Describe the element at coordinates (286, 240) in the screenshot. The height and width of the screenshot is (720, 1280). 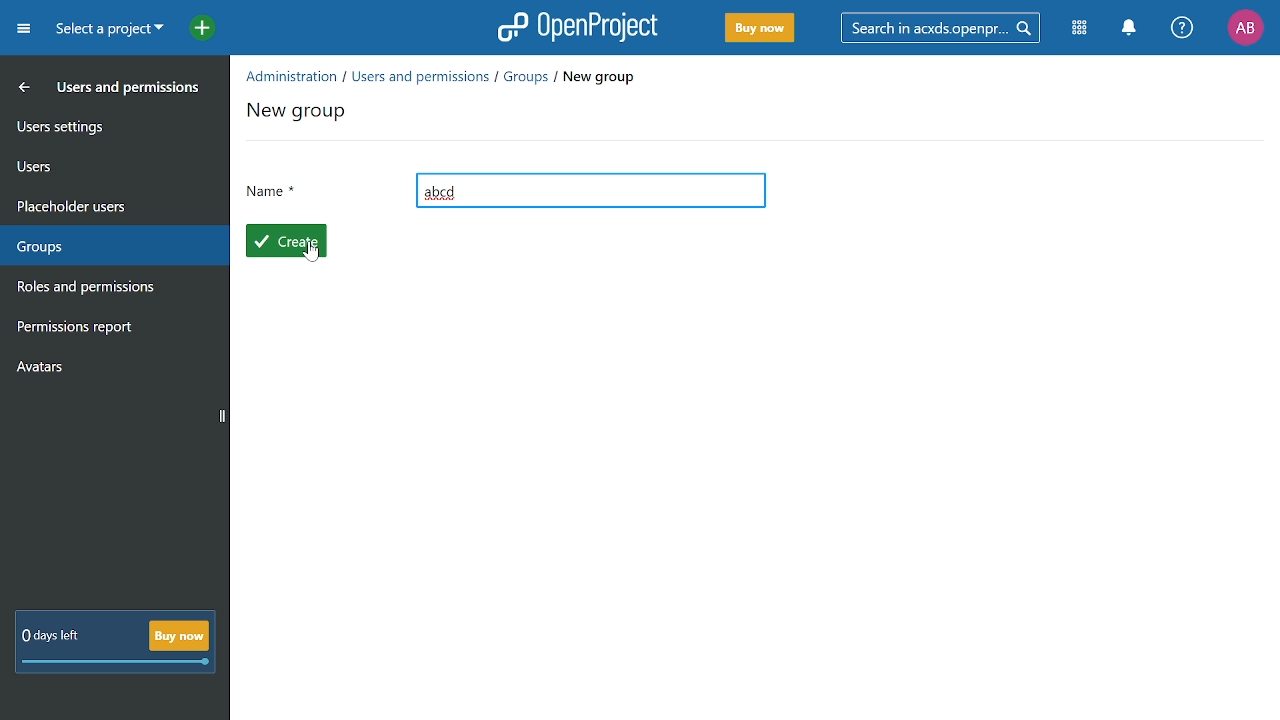
I see `Create` at that location.